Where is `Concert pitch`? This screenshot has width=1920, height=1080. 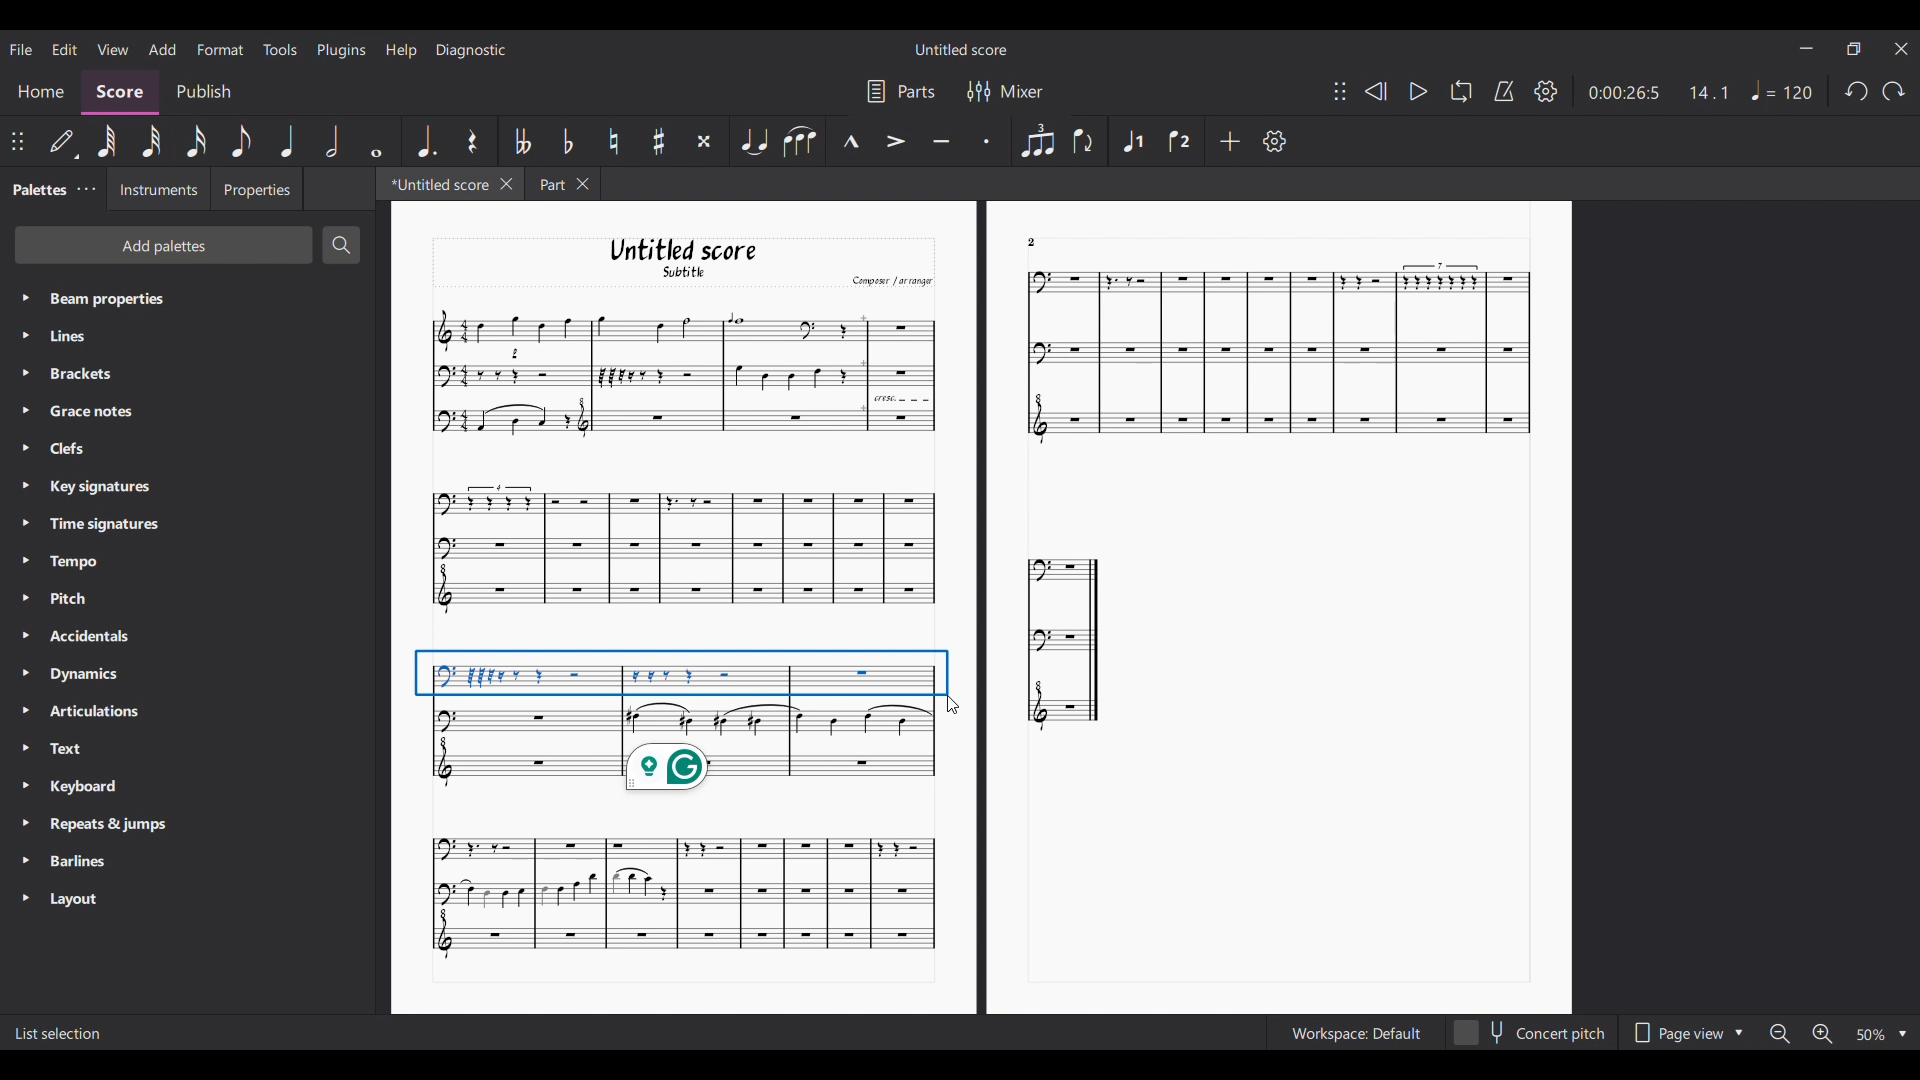 Concert pitch is located at coordinates (1529, 1033).